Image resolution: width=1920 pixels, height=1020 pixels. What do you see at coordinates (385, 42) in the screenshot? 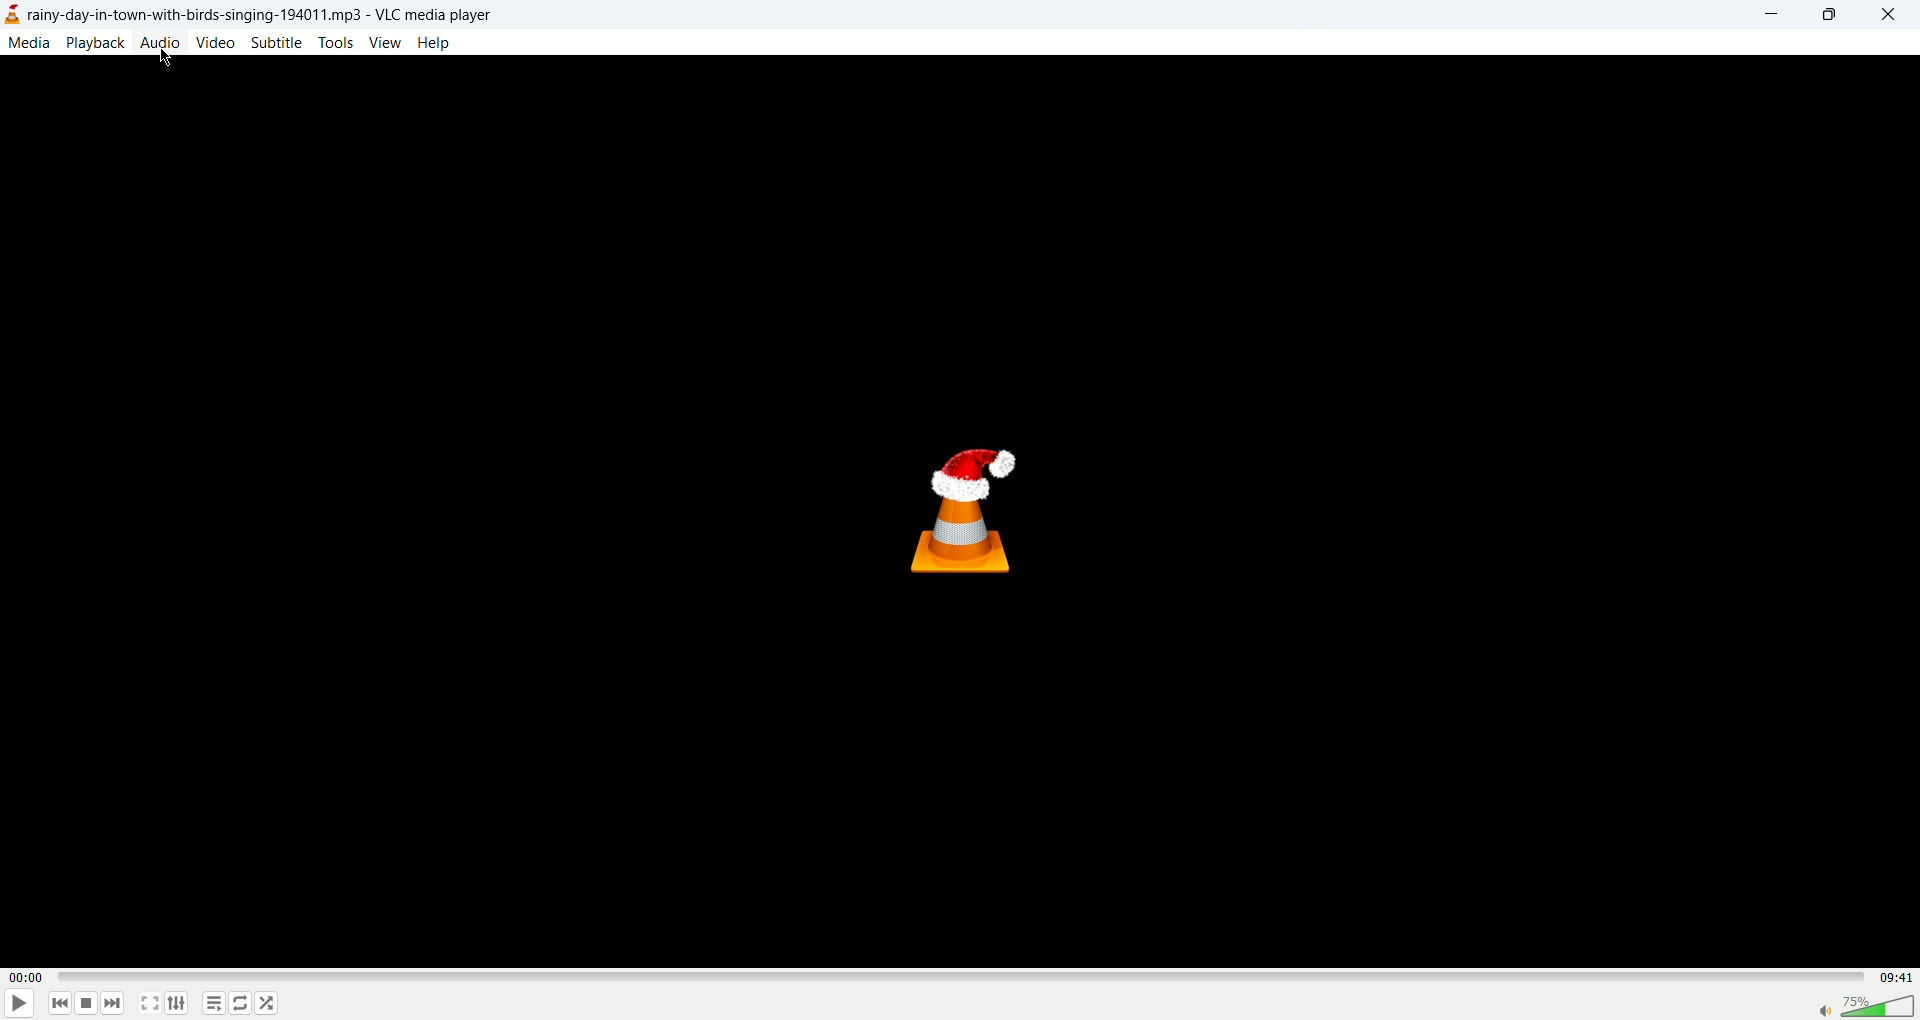
I see `view` at bounding box center [385, 42].